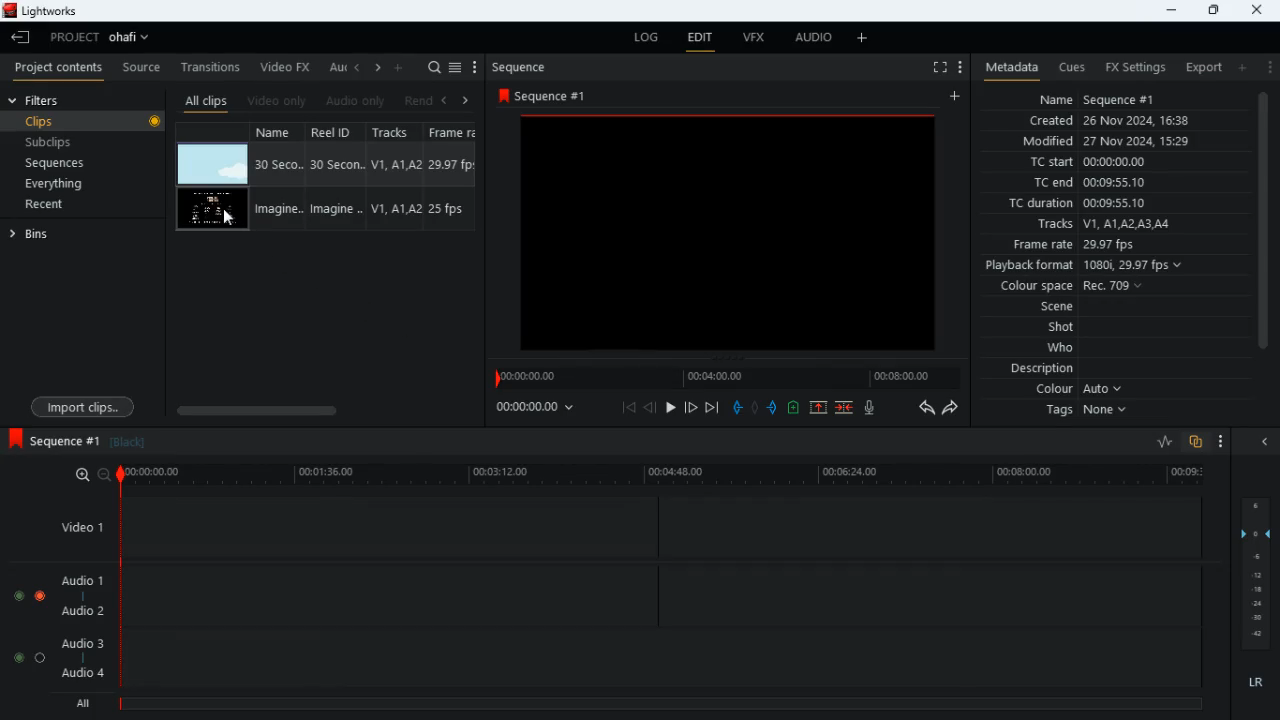 The height and width of the screenshot is (720, 1280). What do you see at coordinates (1082, 183) in the screenshot?
I see `tc end` at bounding box center [1082, 183].